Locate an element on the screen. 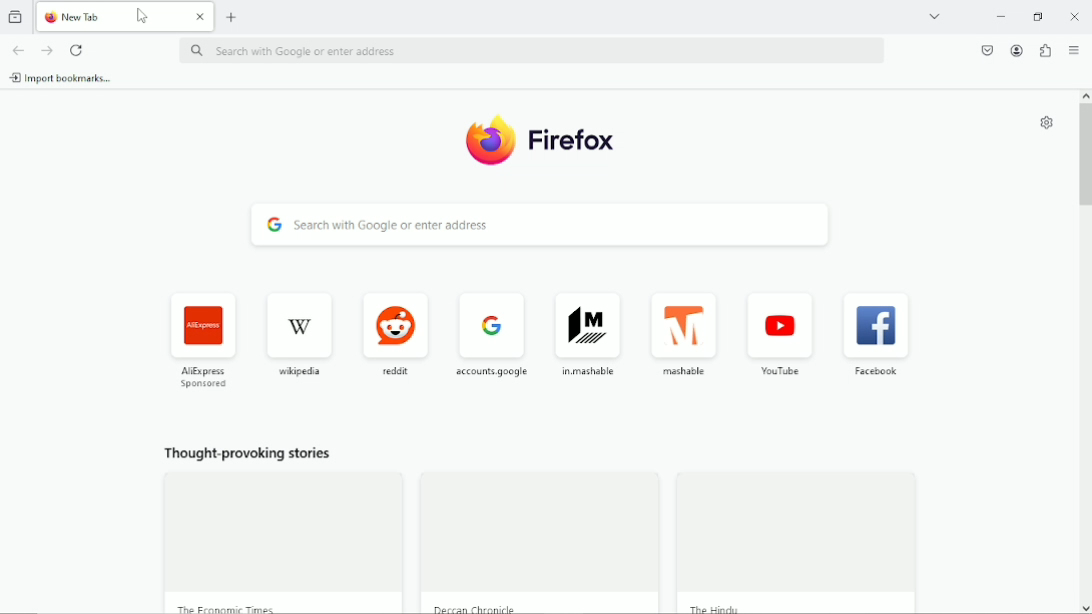 This screenshot has height=614, width=1092. Go back is located at coordinates (18, 50).